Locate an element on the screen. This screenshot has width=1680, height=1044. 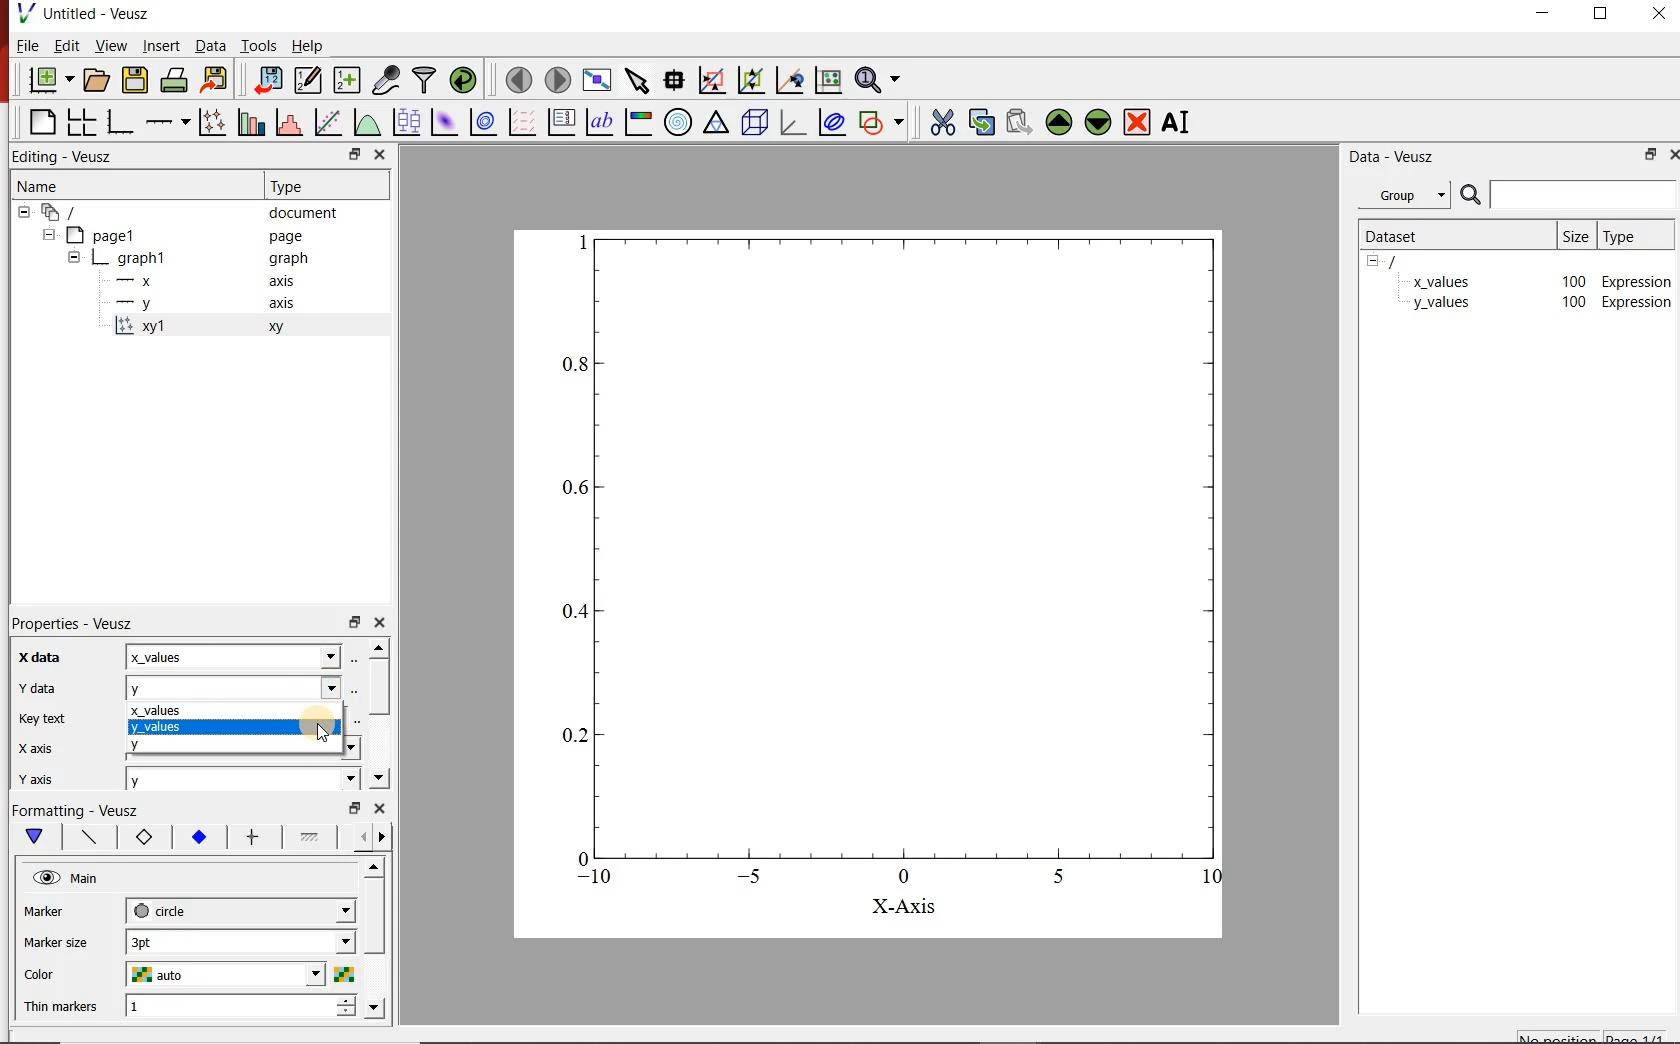
3d scene is located at coordinates (757, 125).